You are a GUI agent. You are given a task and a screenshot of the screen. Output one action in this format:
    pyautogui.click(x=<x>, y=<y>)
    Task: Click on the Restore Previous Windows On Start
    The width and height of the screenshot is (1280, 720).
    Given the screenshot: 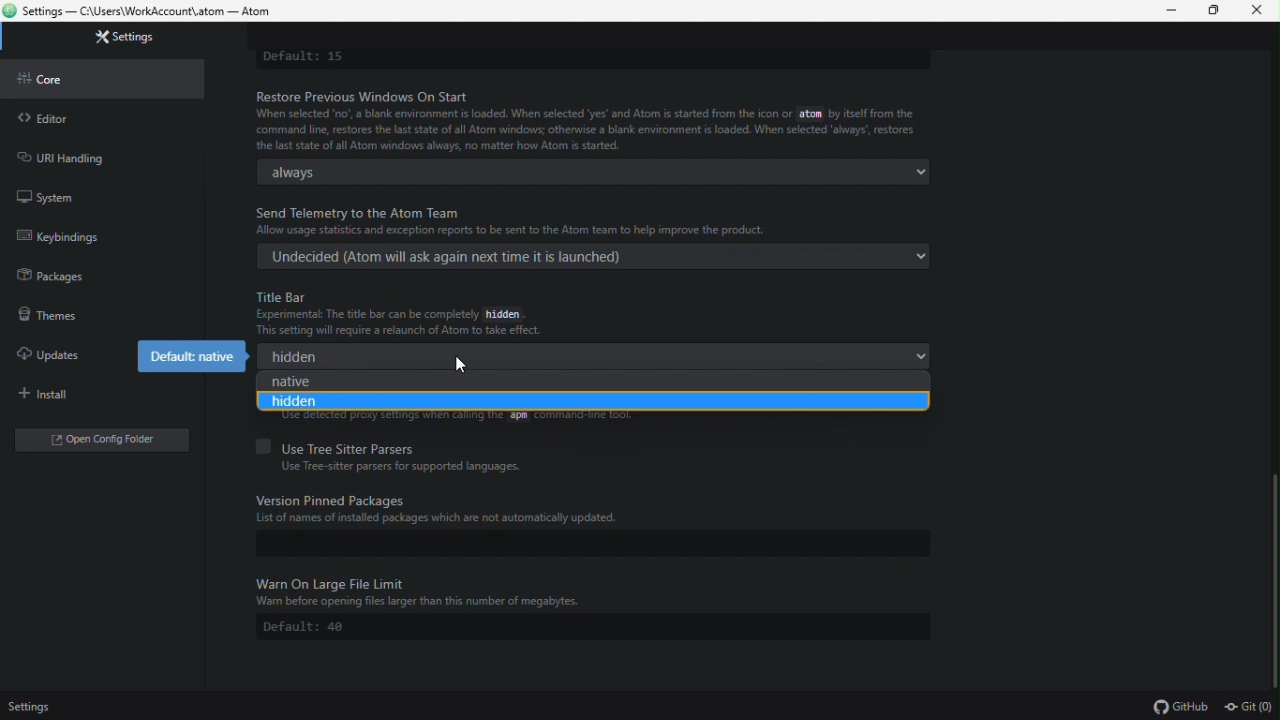 What is the action you would take?
    pyautogui.click(x=372, y=96)
    